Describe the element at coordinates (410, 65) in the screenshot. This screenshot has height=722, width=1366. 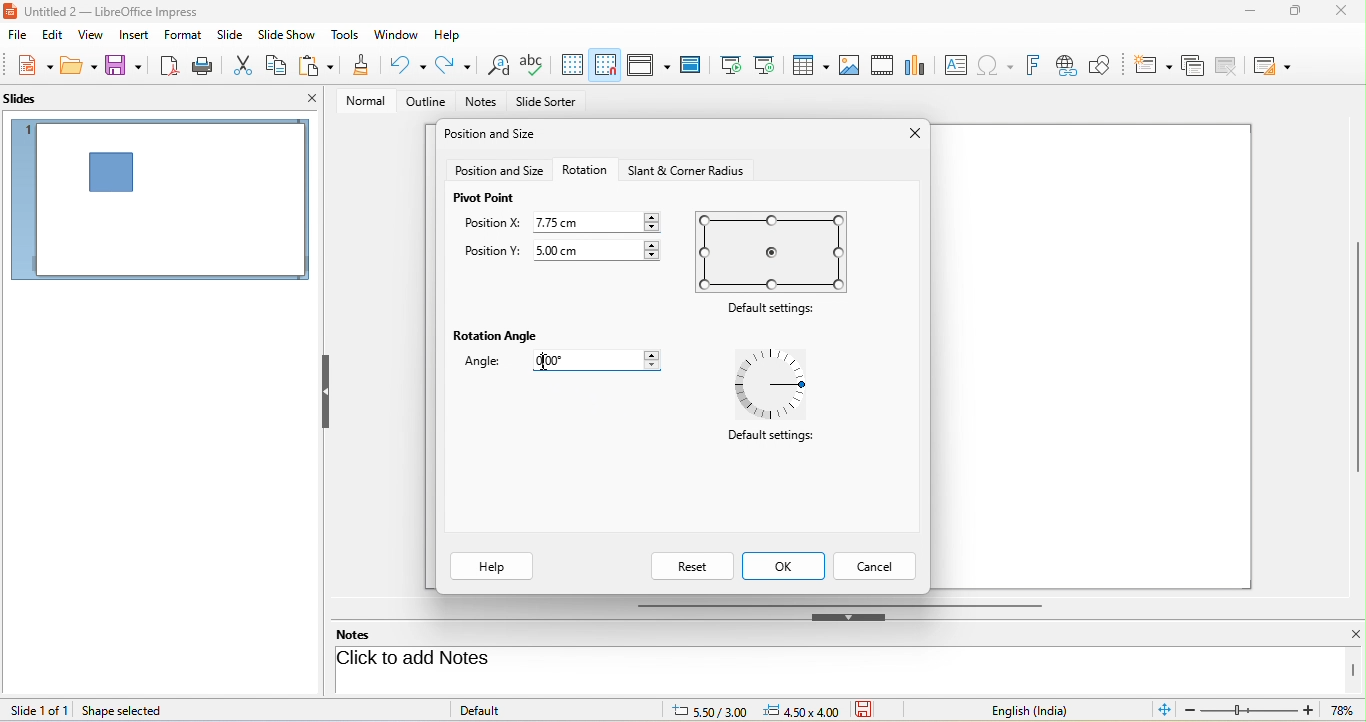
I see `undo` at that location.